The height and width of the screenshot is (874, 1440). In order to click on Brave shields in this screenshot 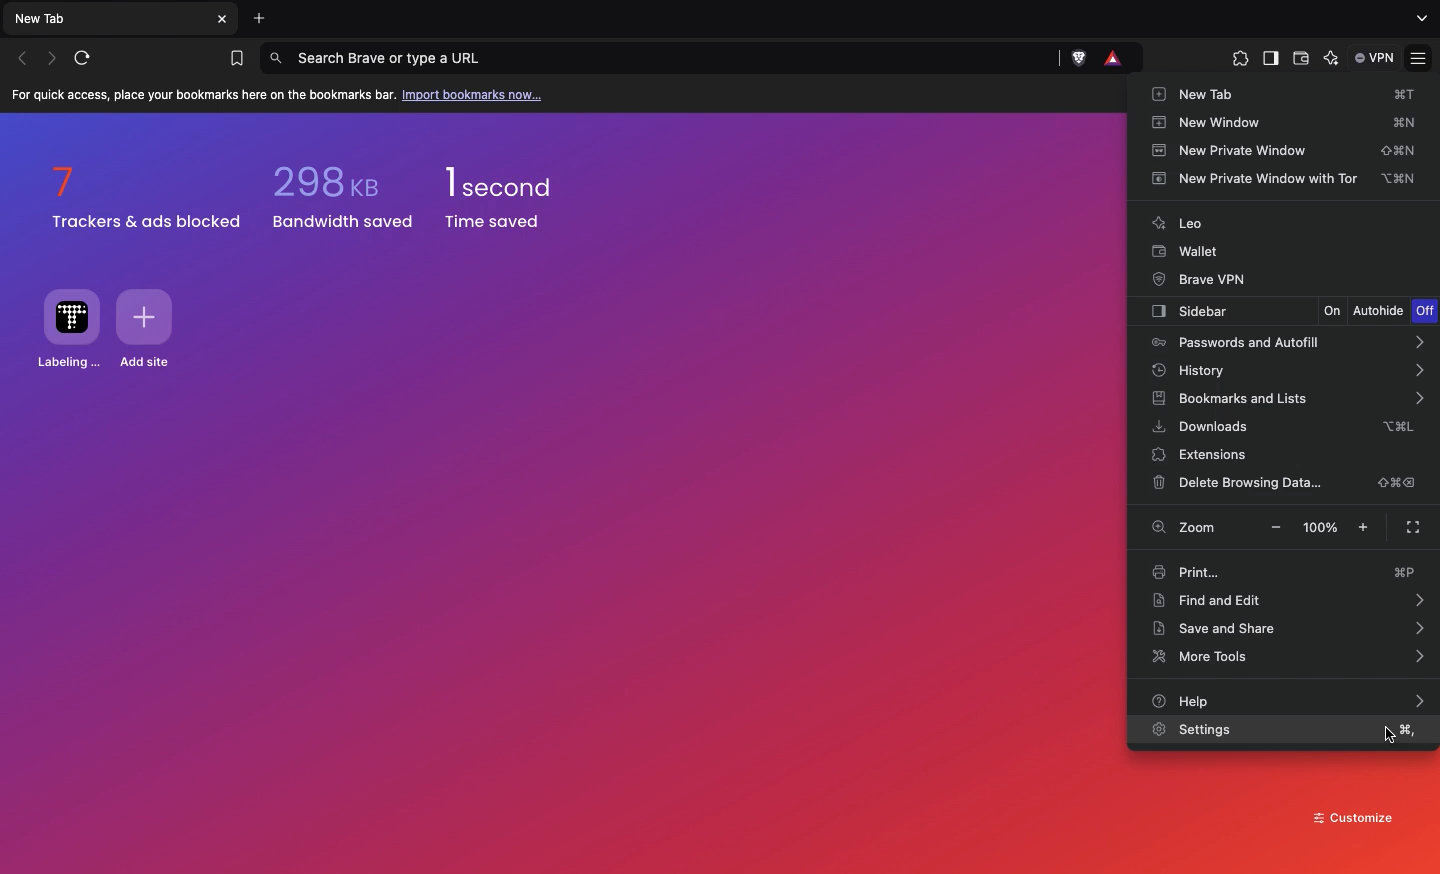, I will do `click(1080, 59)`.